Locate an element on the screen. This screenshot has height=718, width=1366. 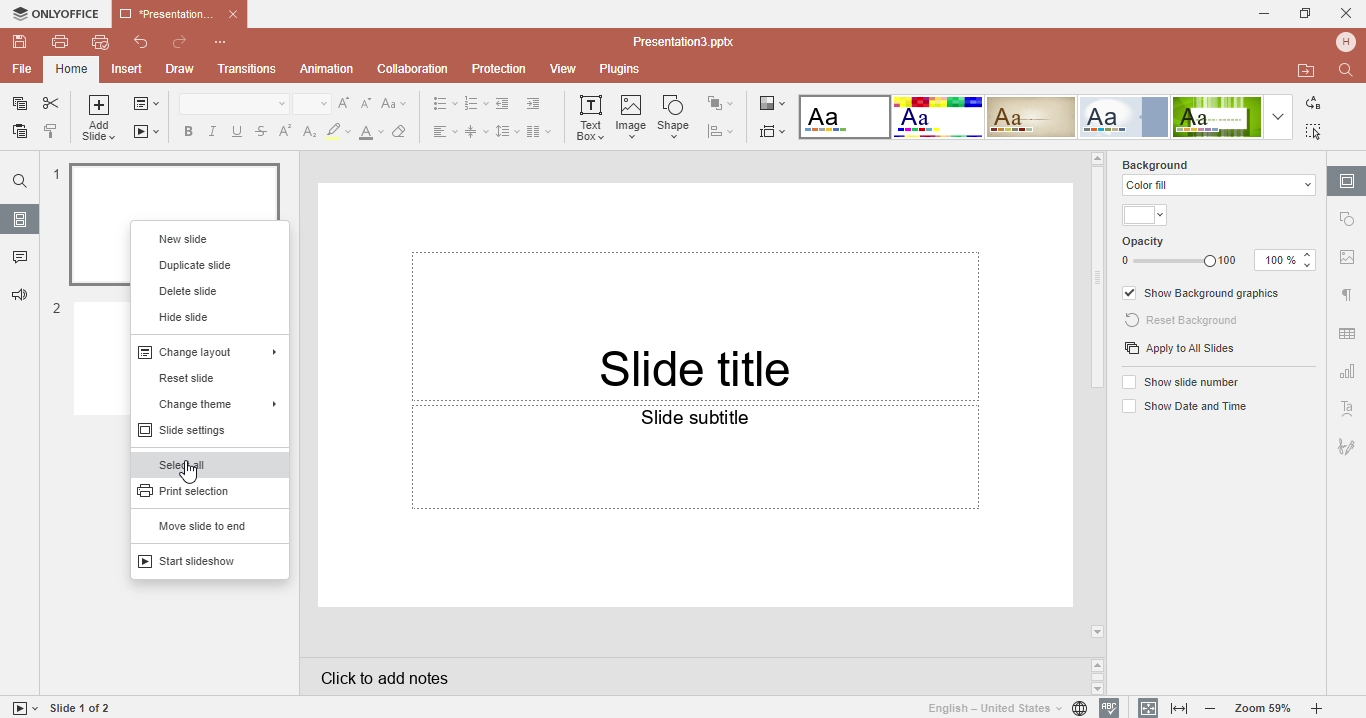
Select all is located at coordinates (1318, 131).